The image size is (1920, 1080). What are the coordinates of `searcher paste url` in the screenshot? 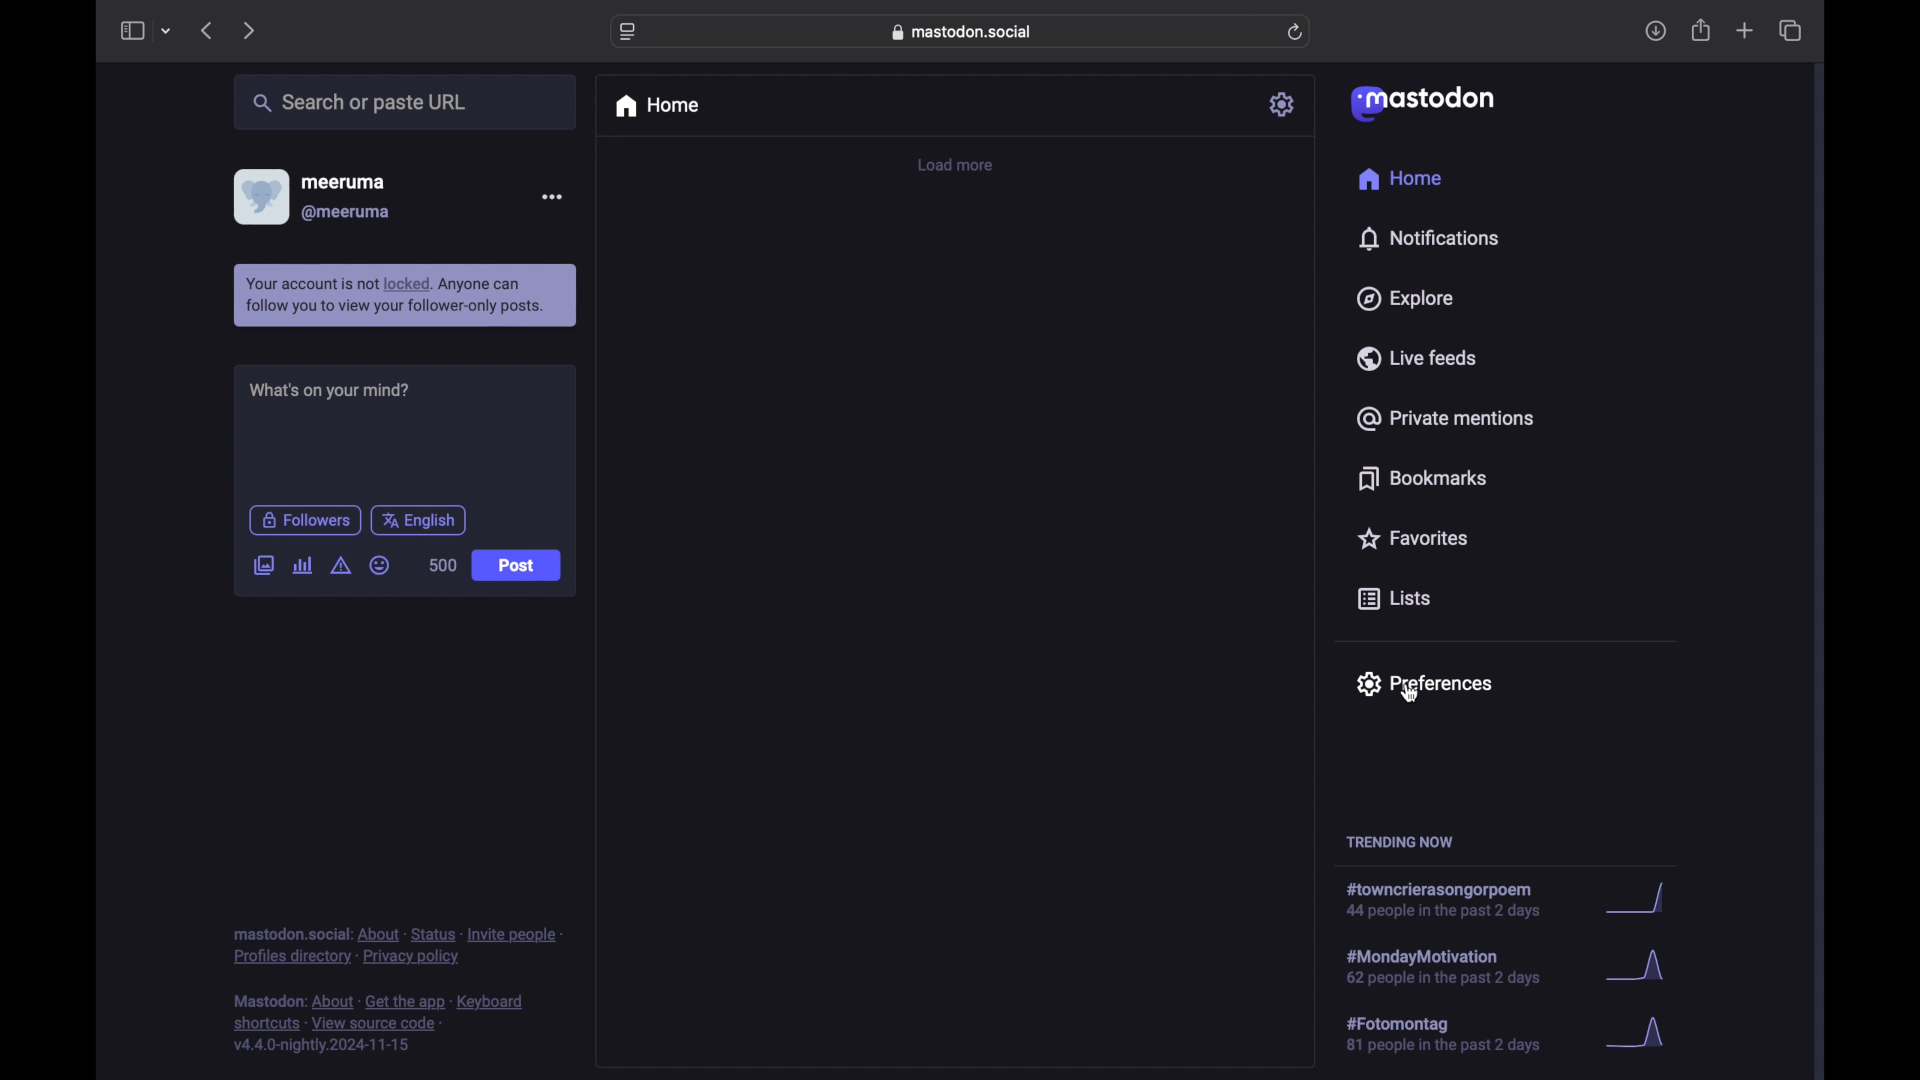 It's located at (360, 103).